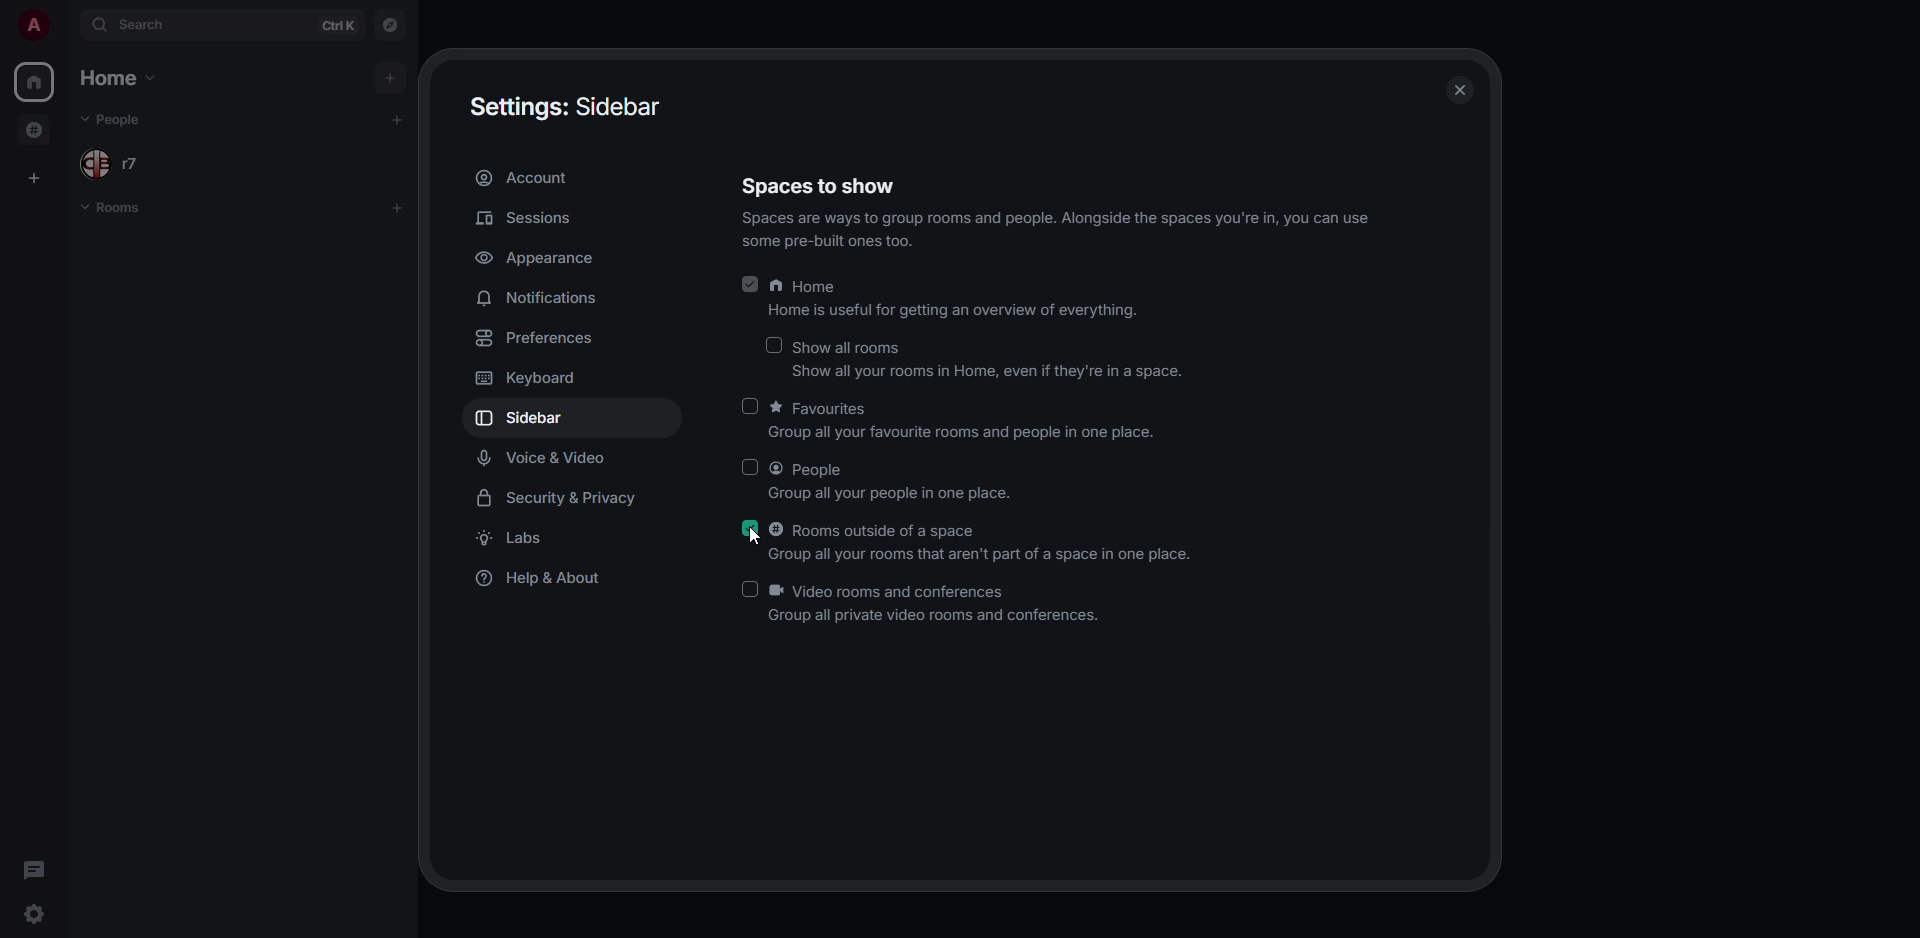 The image size is (1920, 938). I want to click on click to enable, so click(750, 466).